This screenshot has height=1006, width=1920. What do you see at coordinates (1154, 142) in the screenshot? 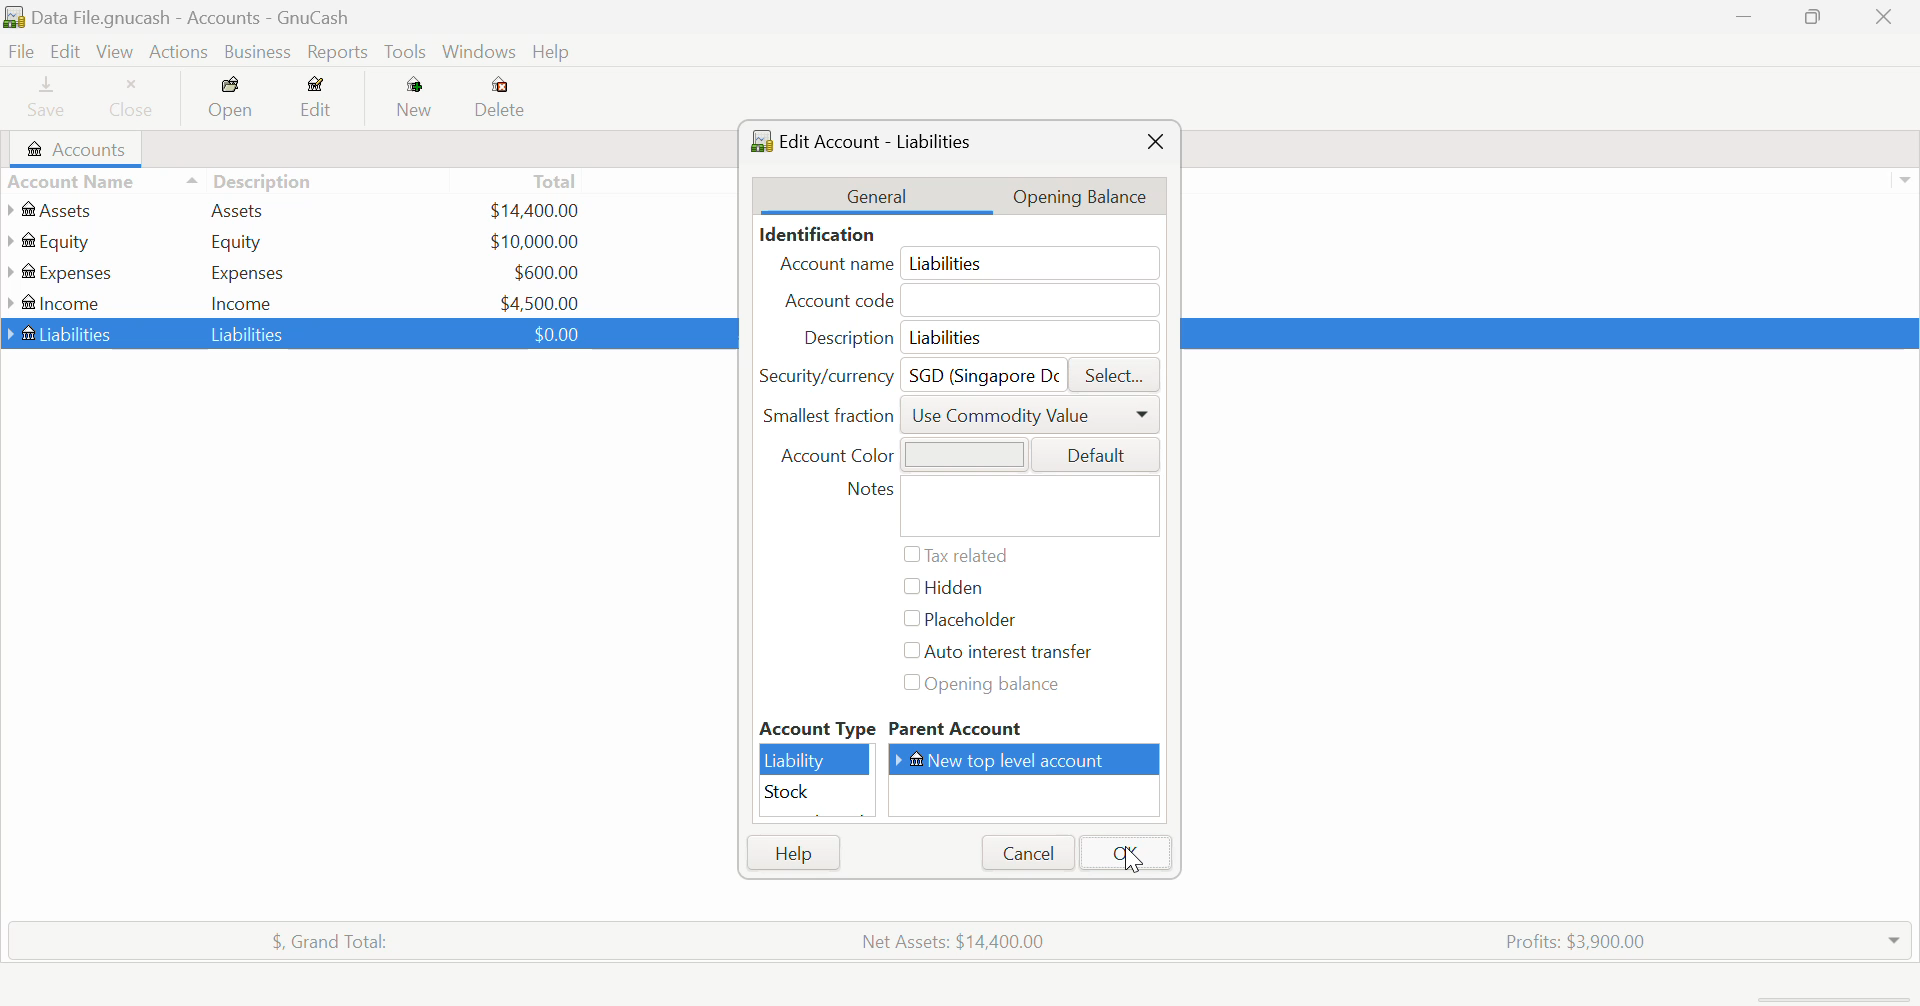
I see `Close` at bounding box center [1154, 142].